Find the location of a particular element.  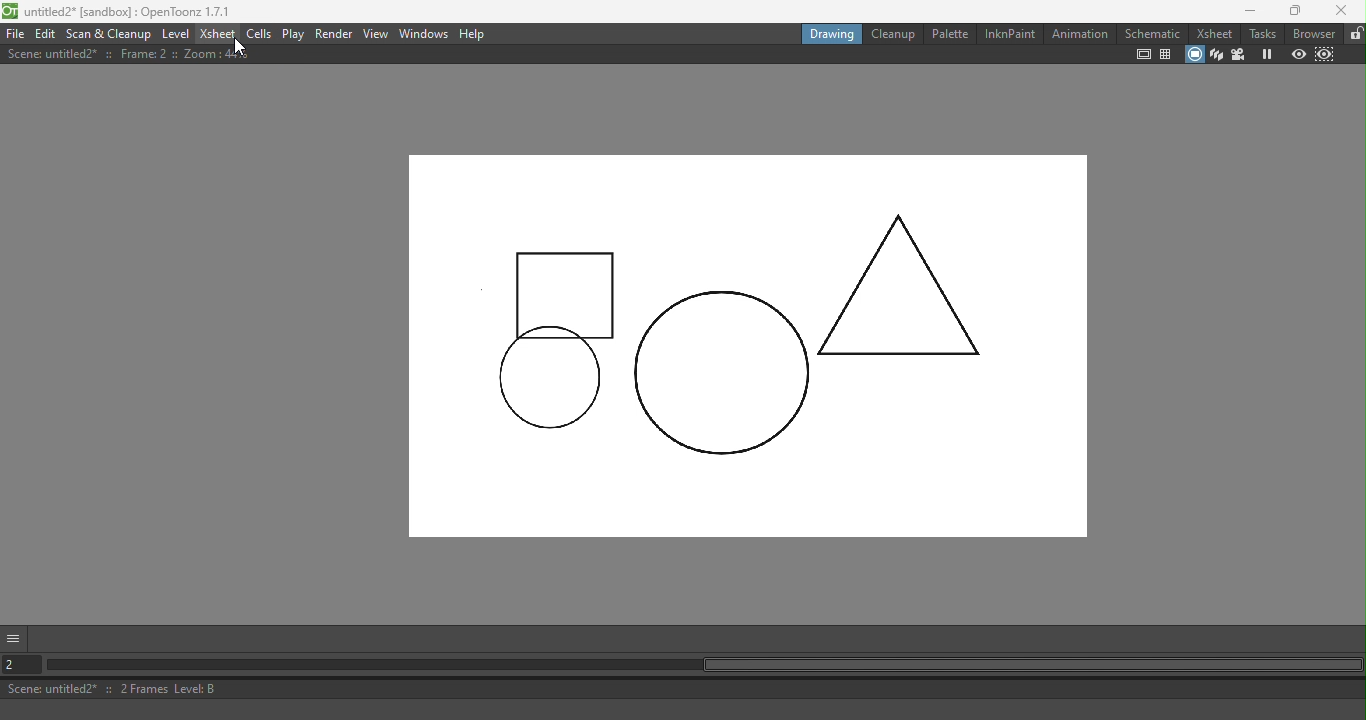

Windows is located at coordinates (424, 33).